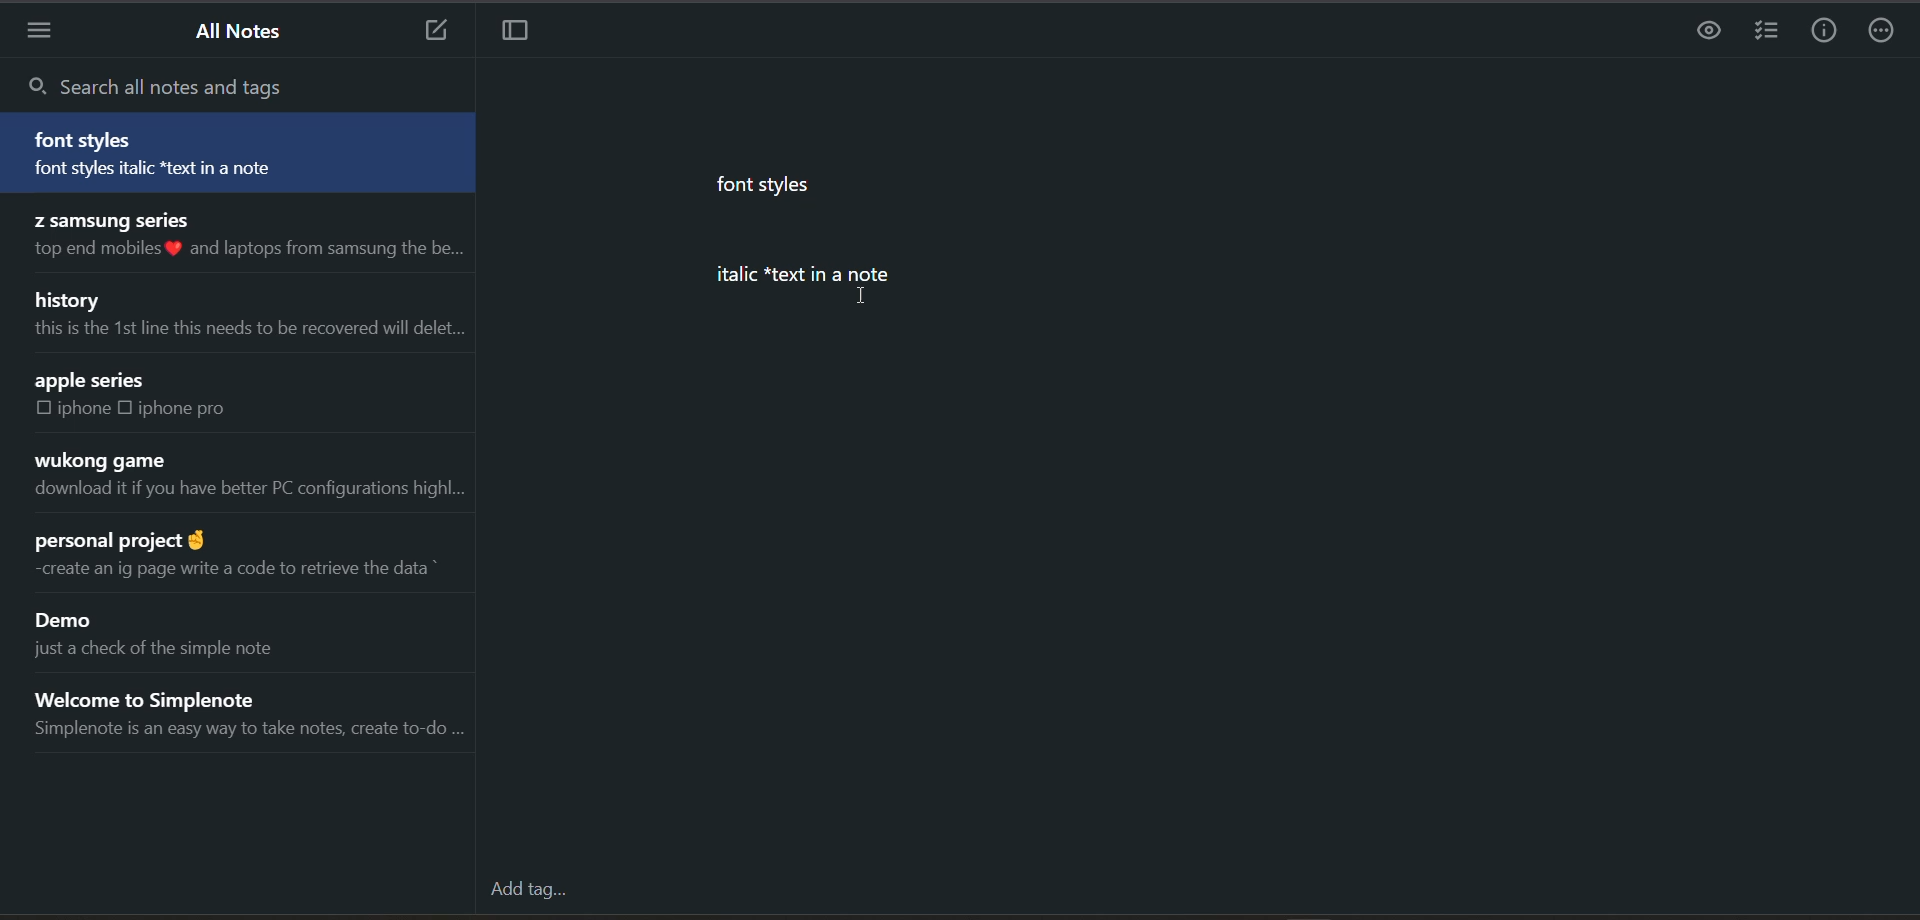 This screenshot has width=1920, height=920. What do you see at coordinates (1711, 30) in the screenshot?
I see `preview` at bounding box center [1711, 30].